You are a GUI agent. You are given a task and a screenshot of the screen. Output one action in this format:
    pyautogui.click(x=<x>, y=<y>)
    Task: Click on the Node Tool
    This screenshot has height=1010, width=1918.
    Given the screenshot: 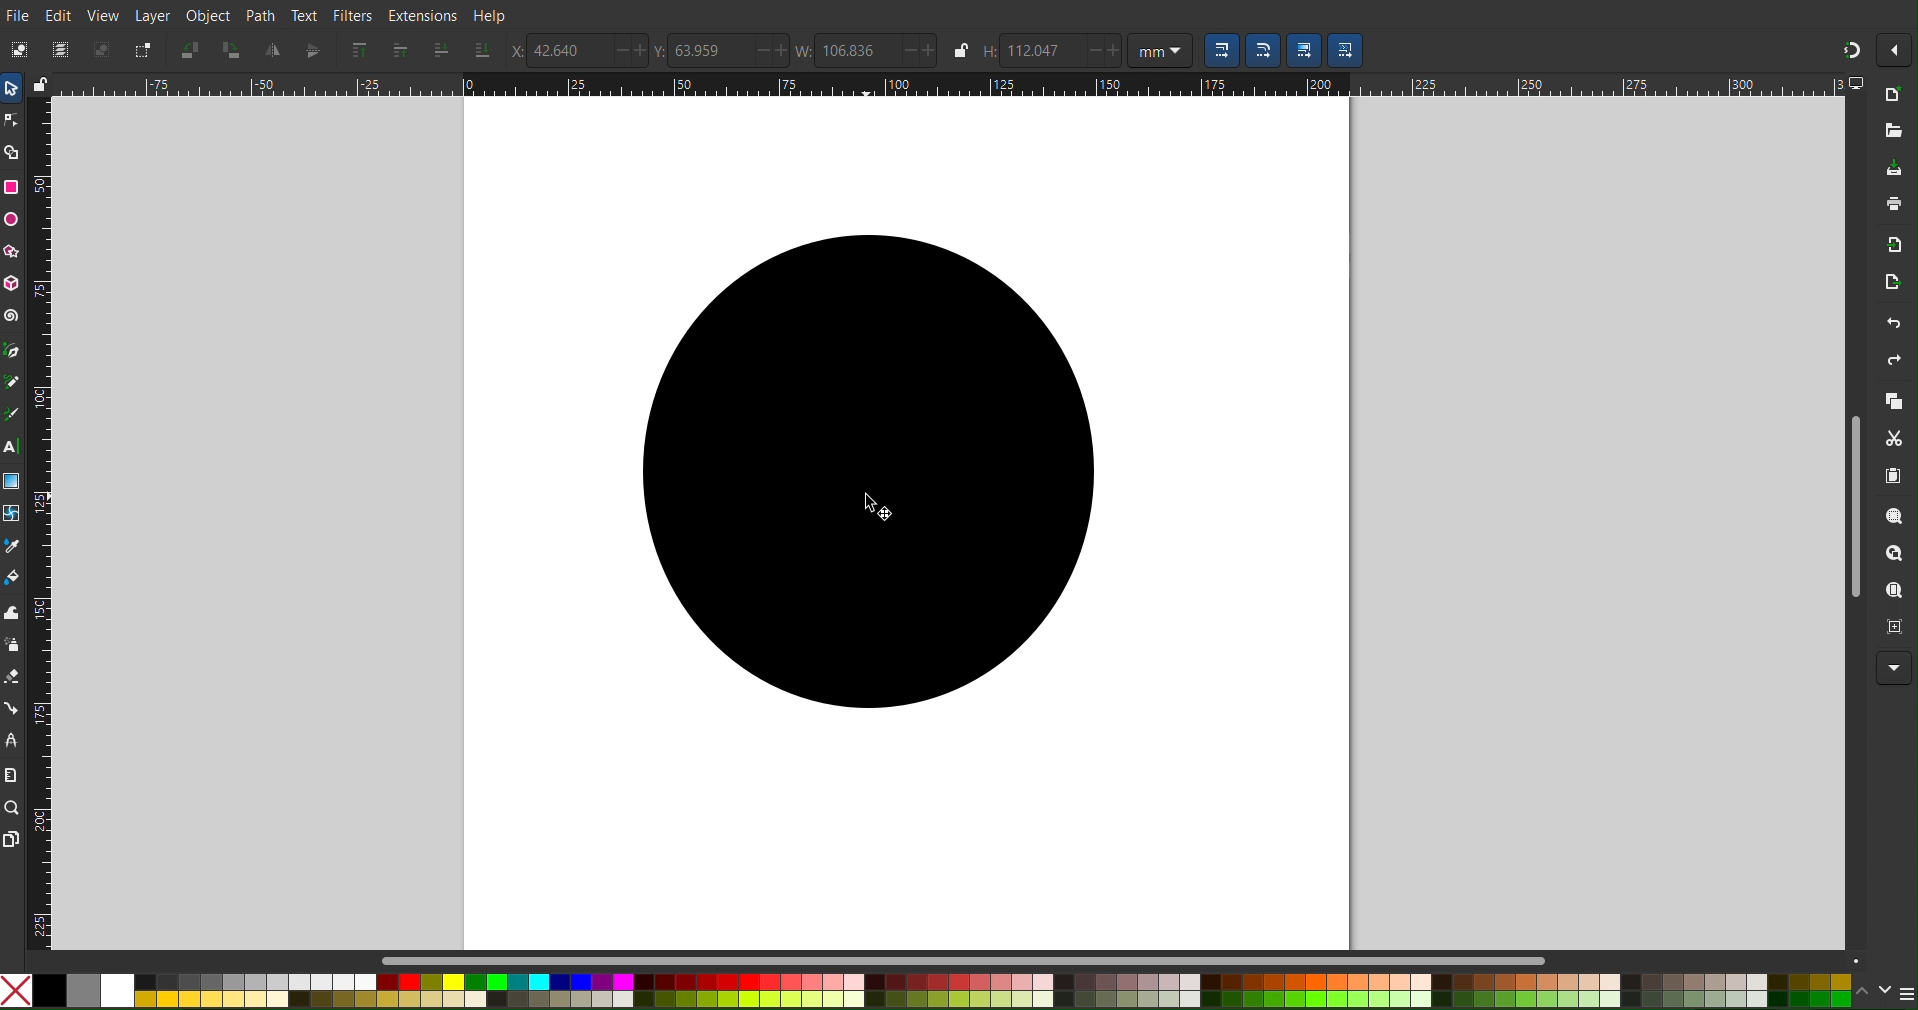 What is the action you would take?
    pyautogui.click(x=12, y=120)
    